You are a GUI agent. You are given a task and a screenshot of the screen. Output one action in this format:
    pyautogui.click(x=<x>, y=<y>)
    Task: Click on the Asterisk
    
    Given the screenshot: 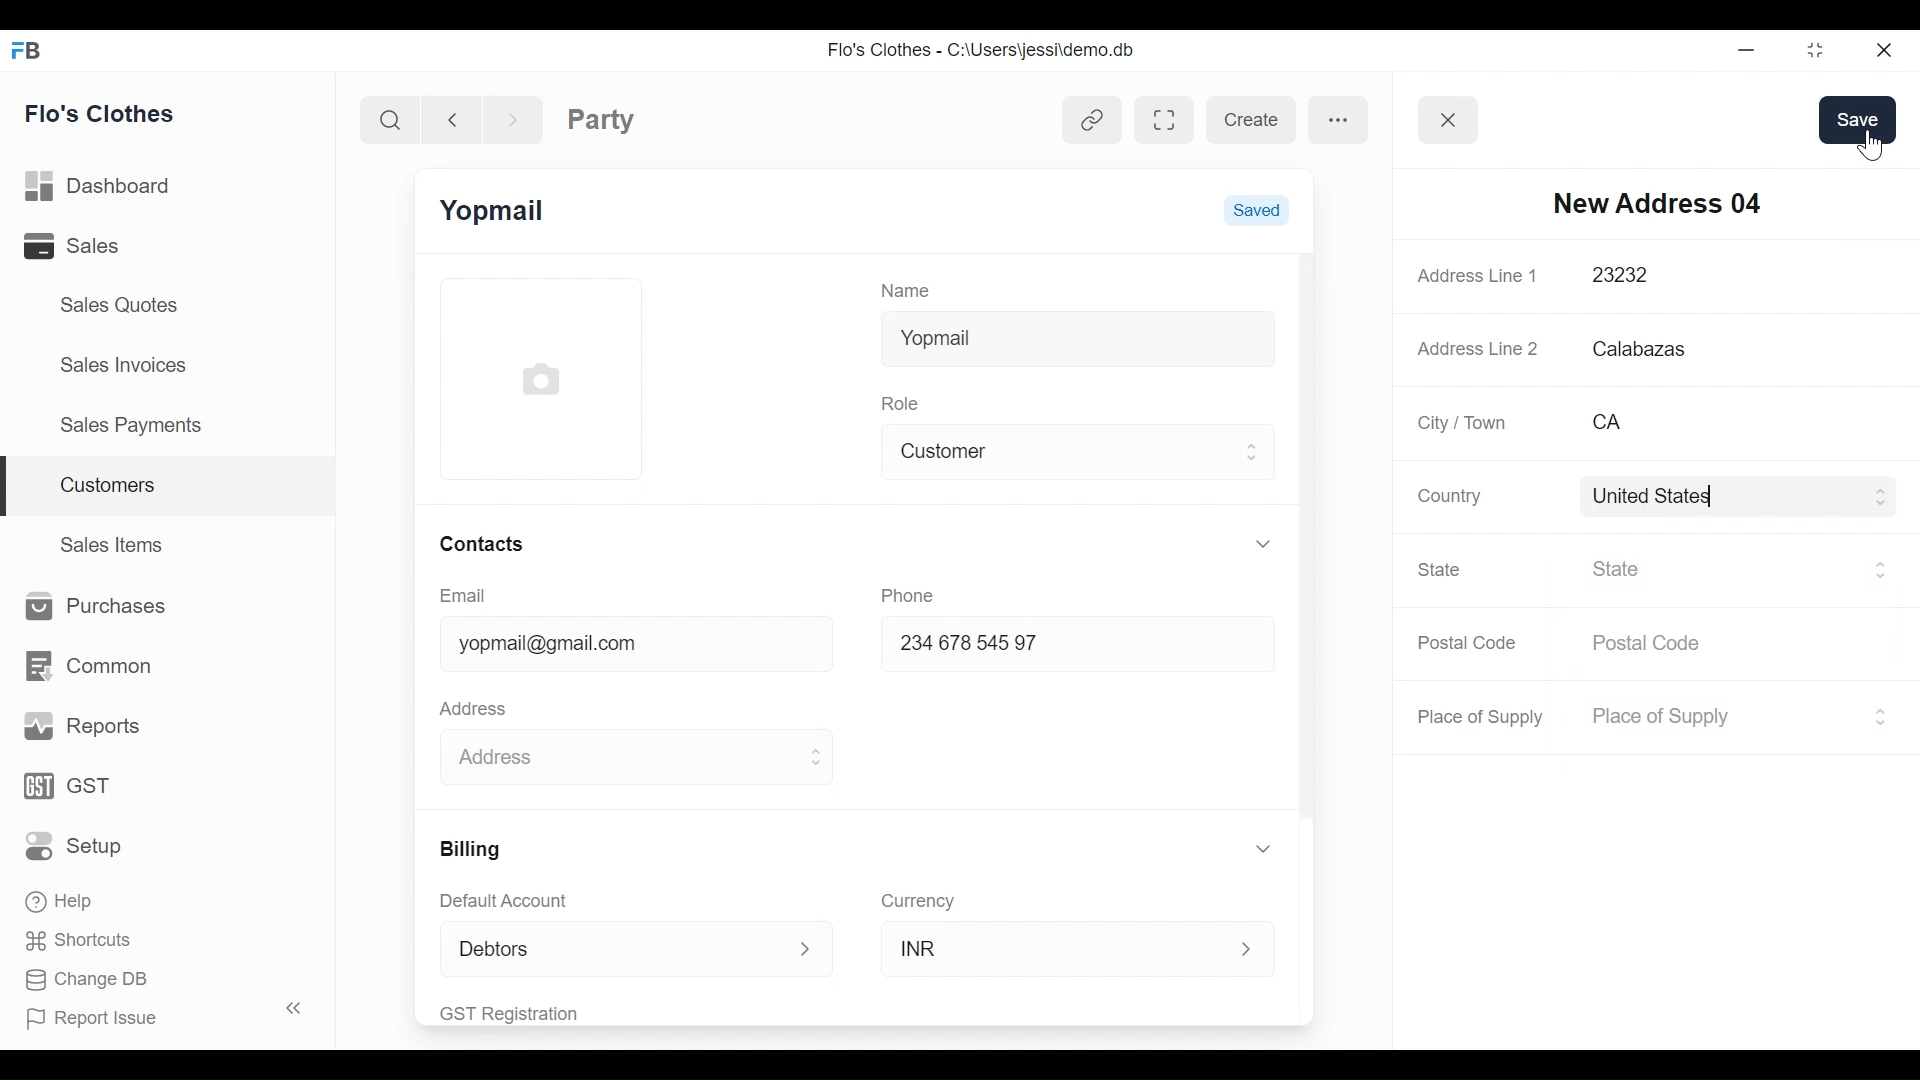 What is the action you would take?
    pyautogui.click(x=1875, y=275)
    